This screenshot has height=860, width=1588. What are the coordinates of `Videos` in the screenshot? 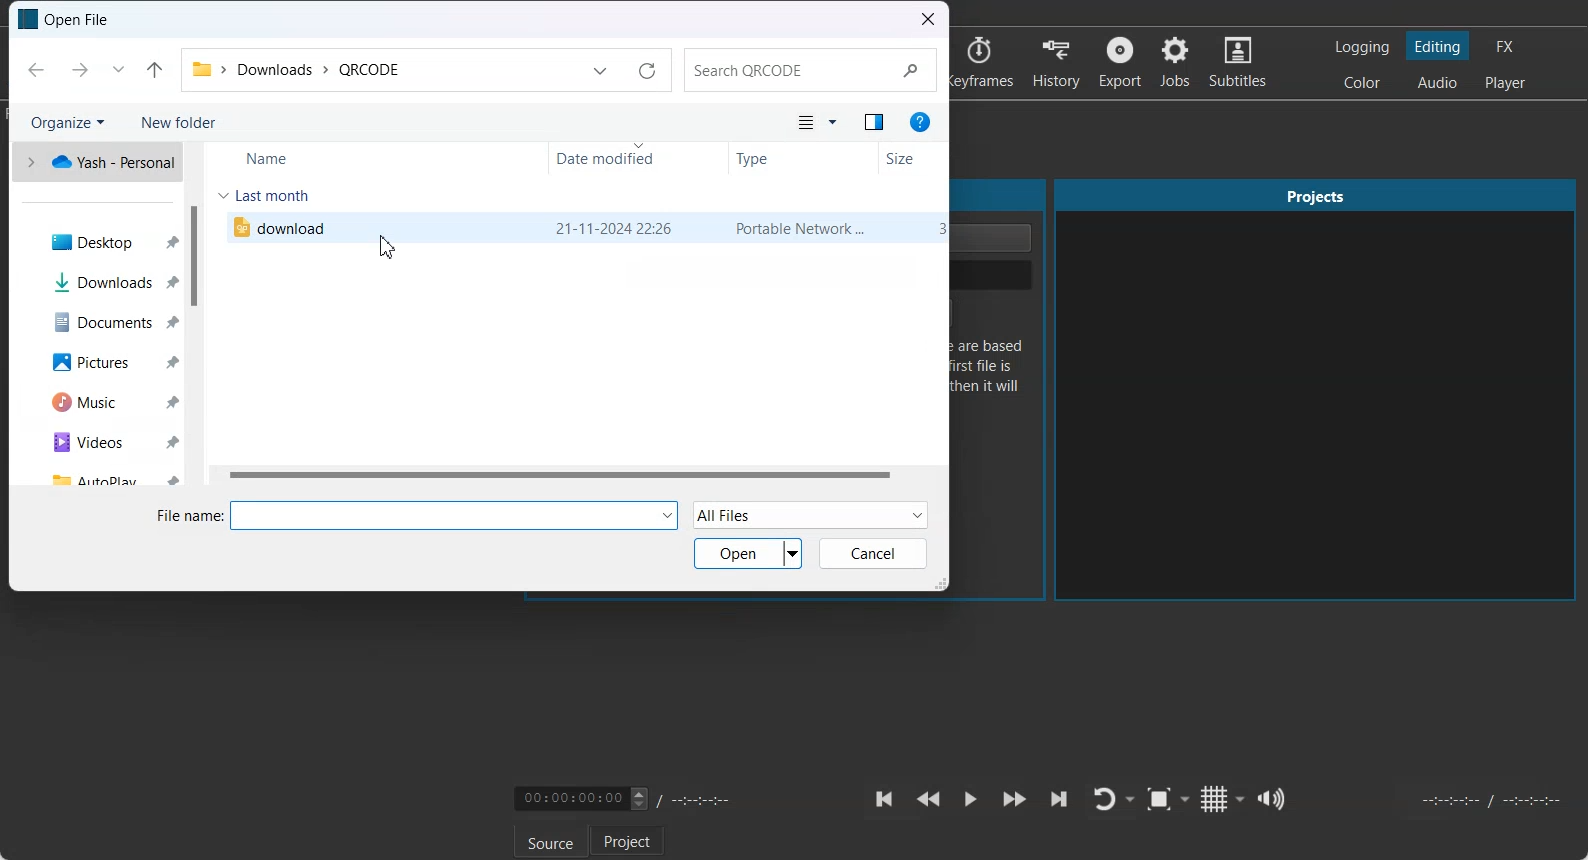 It's located at (95, 442).